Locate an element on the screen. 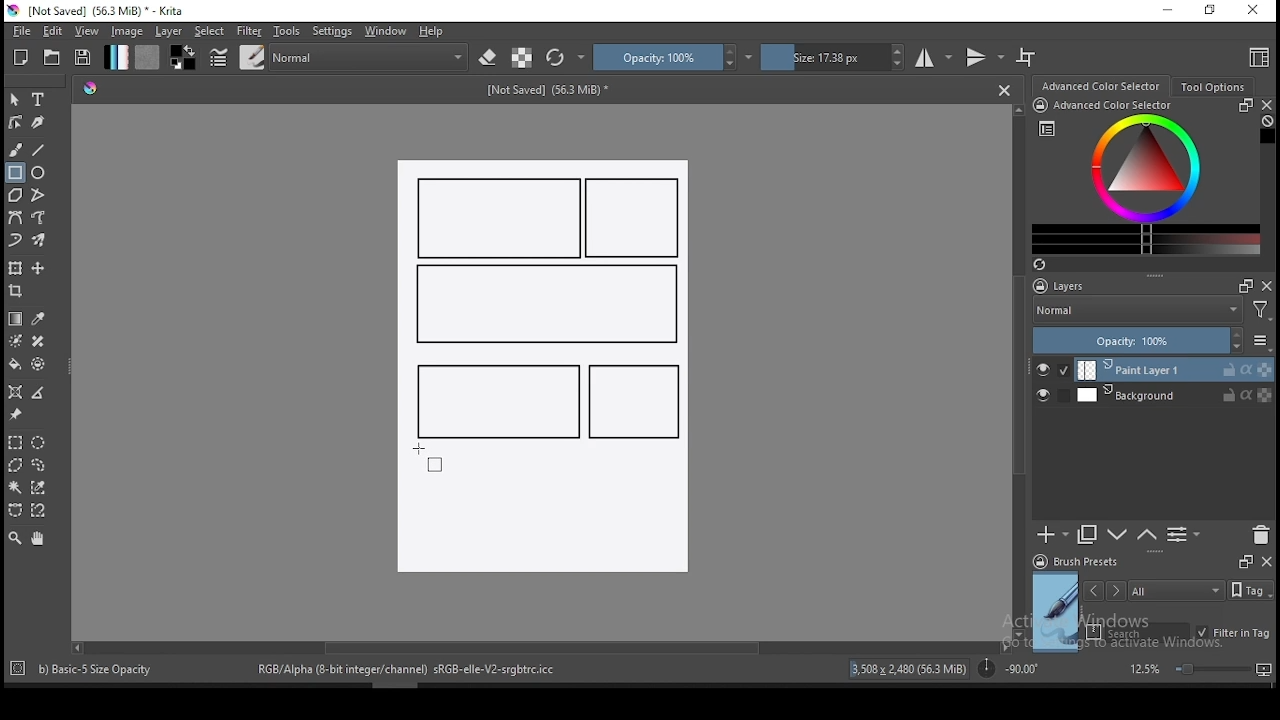 The width and height of the screenshot is (1280, 720). delete layer is located at coordinates (1260, 536).